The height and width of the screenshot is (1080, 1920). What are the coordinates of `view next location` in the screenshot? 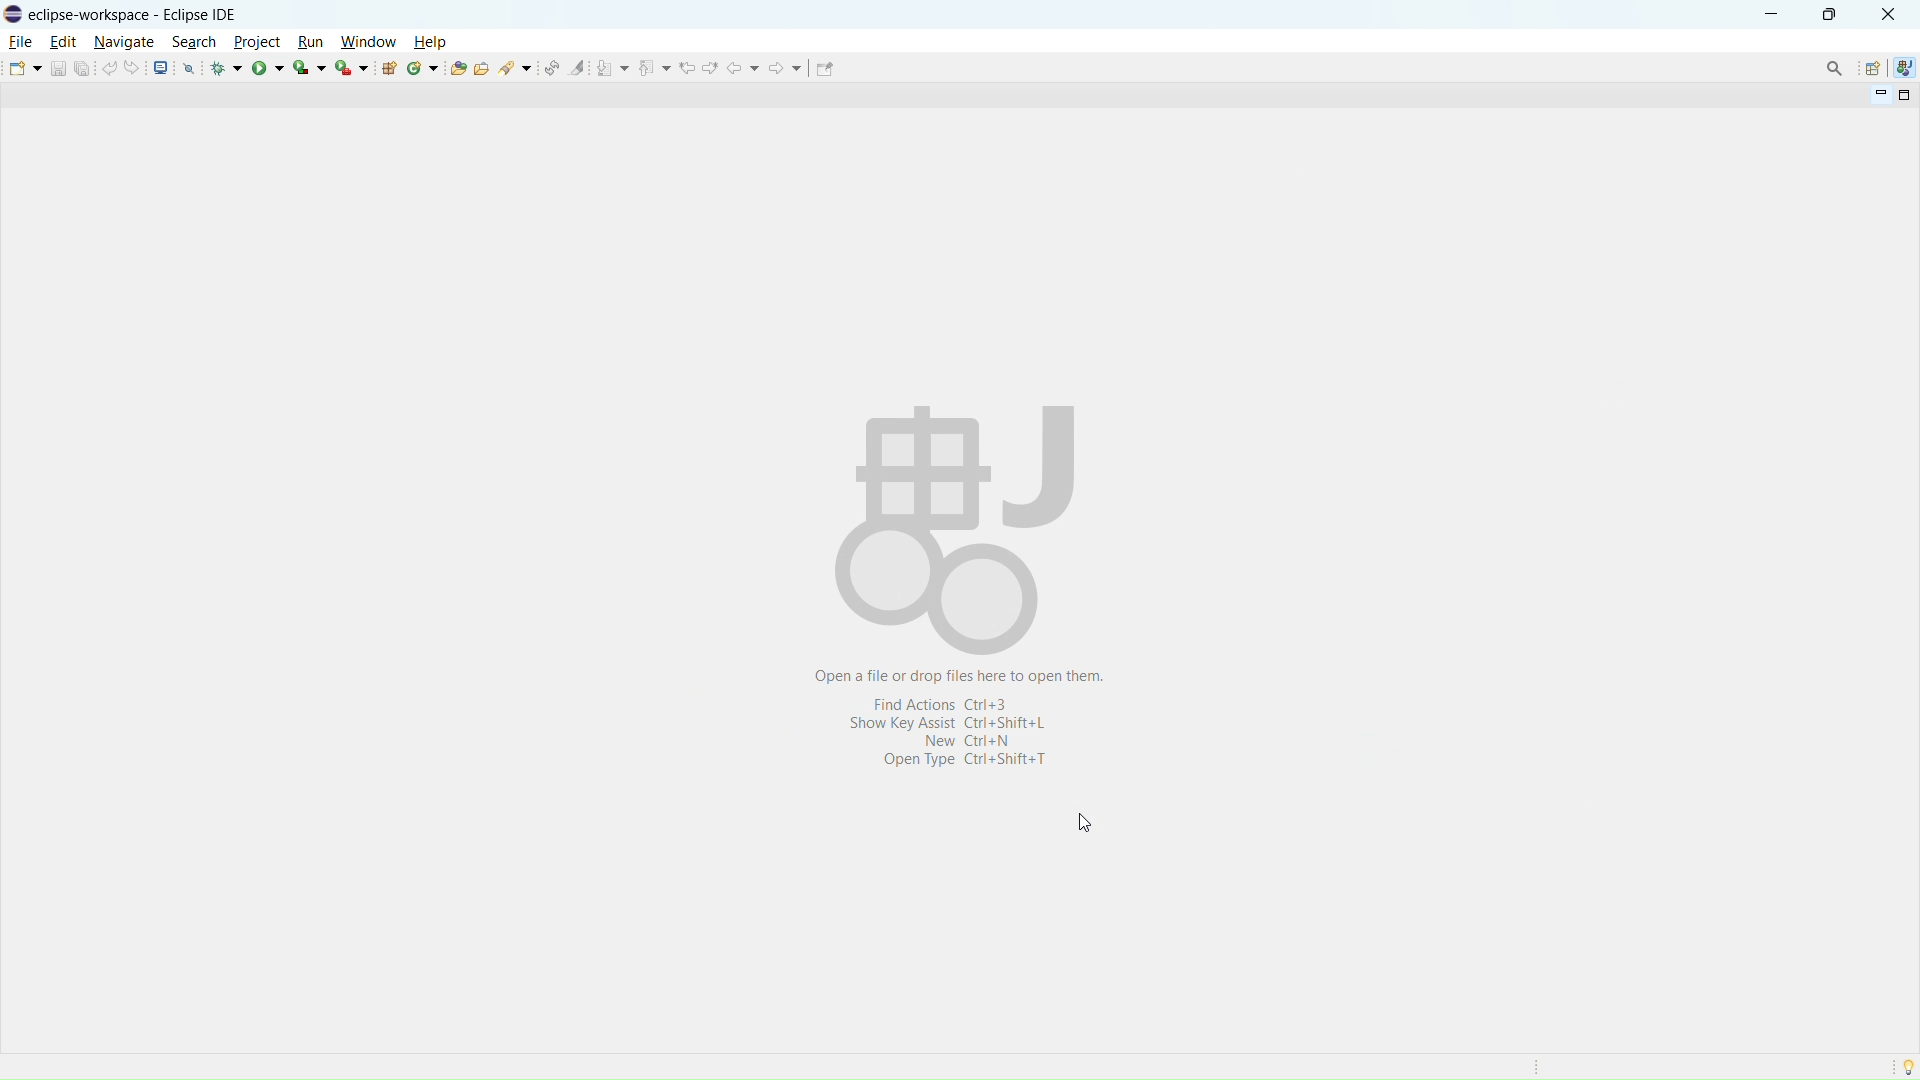 It's located at (711, 67).